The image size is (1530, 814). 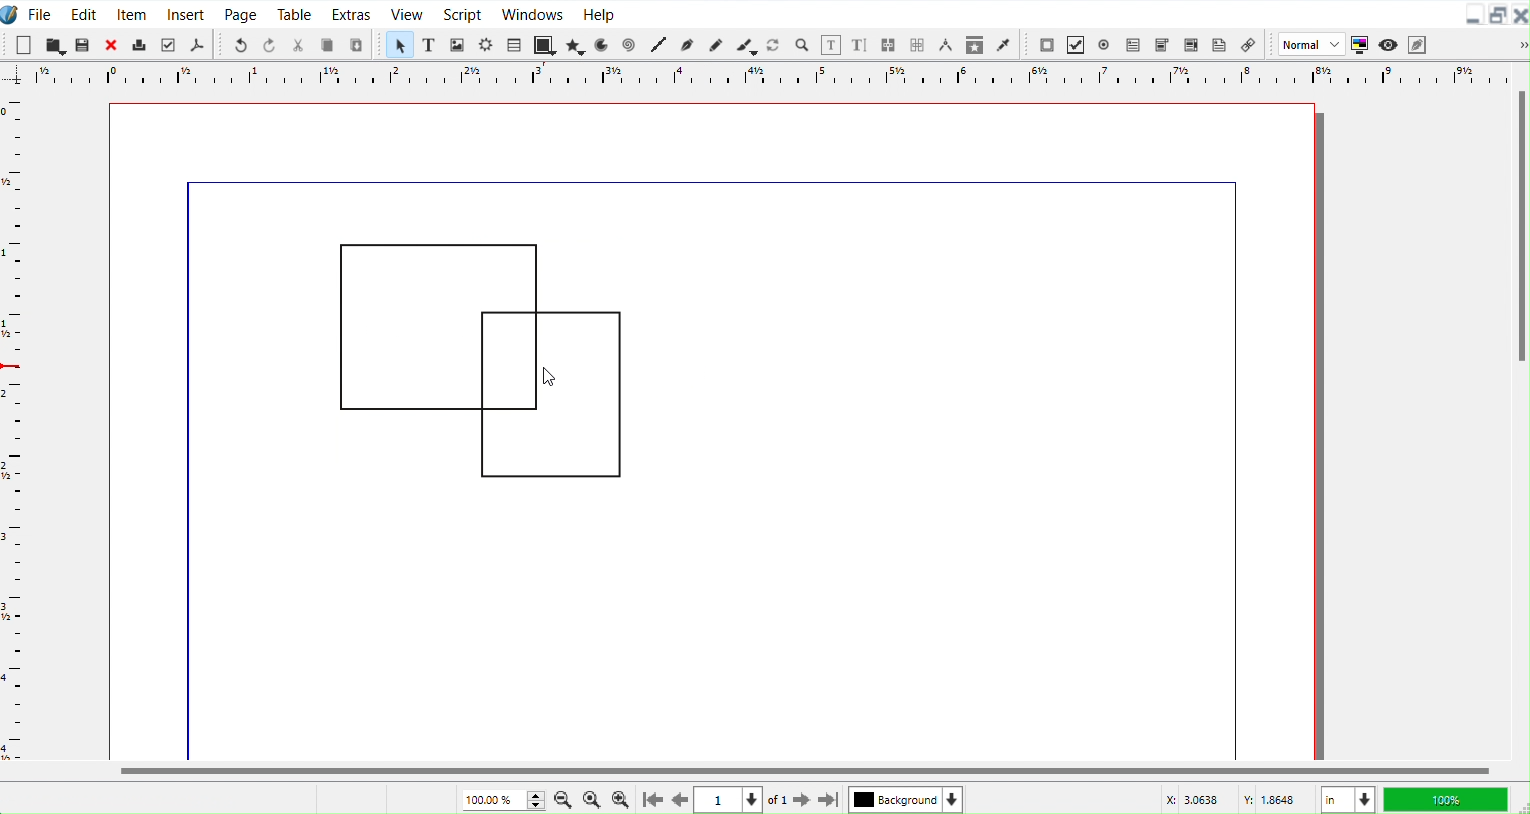 I want to click on Eye dropper, so click(x=1004, y=44).